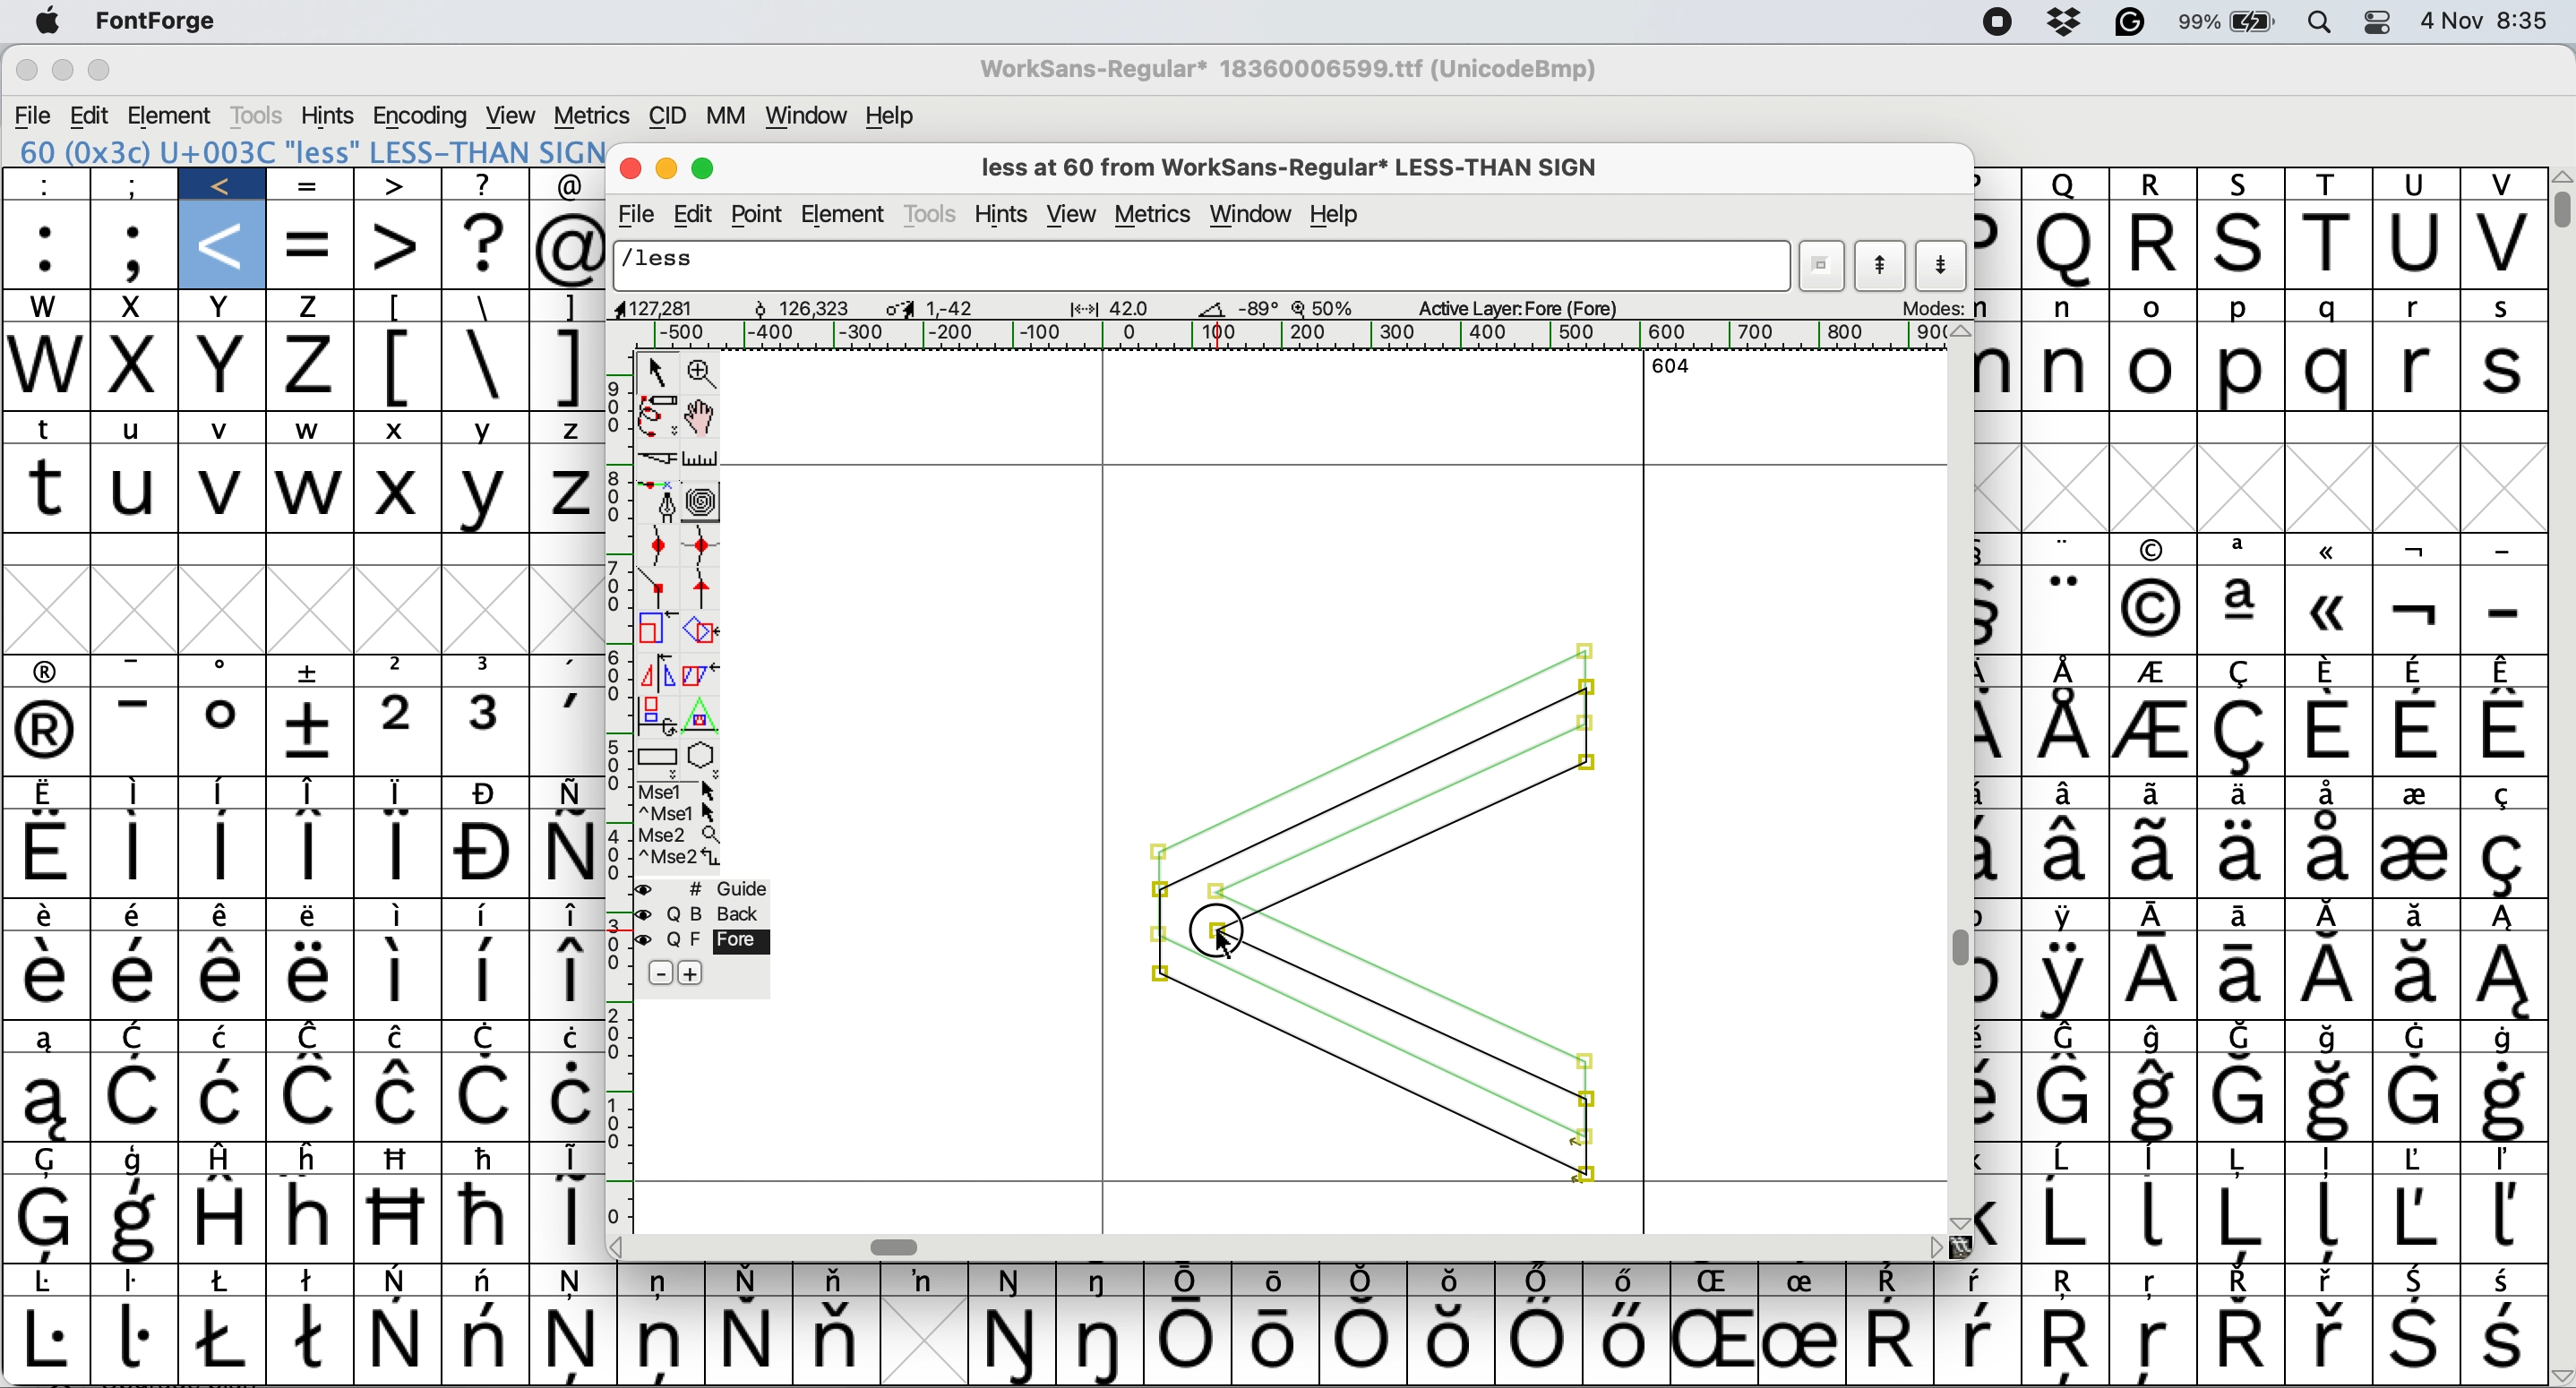 The width and height of the screenshot is (2576, 1388). I want to click on Symbol, so click(1976, 1342).